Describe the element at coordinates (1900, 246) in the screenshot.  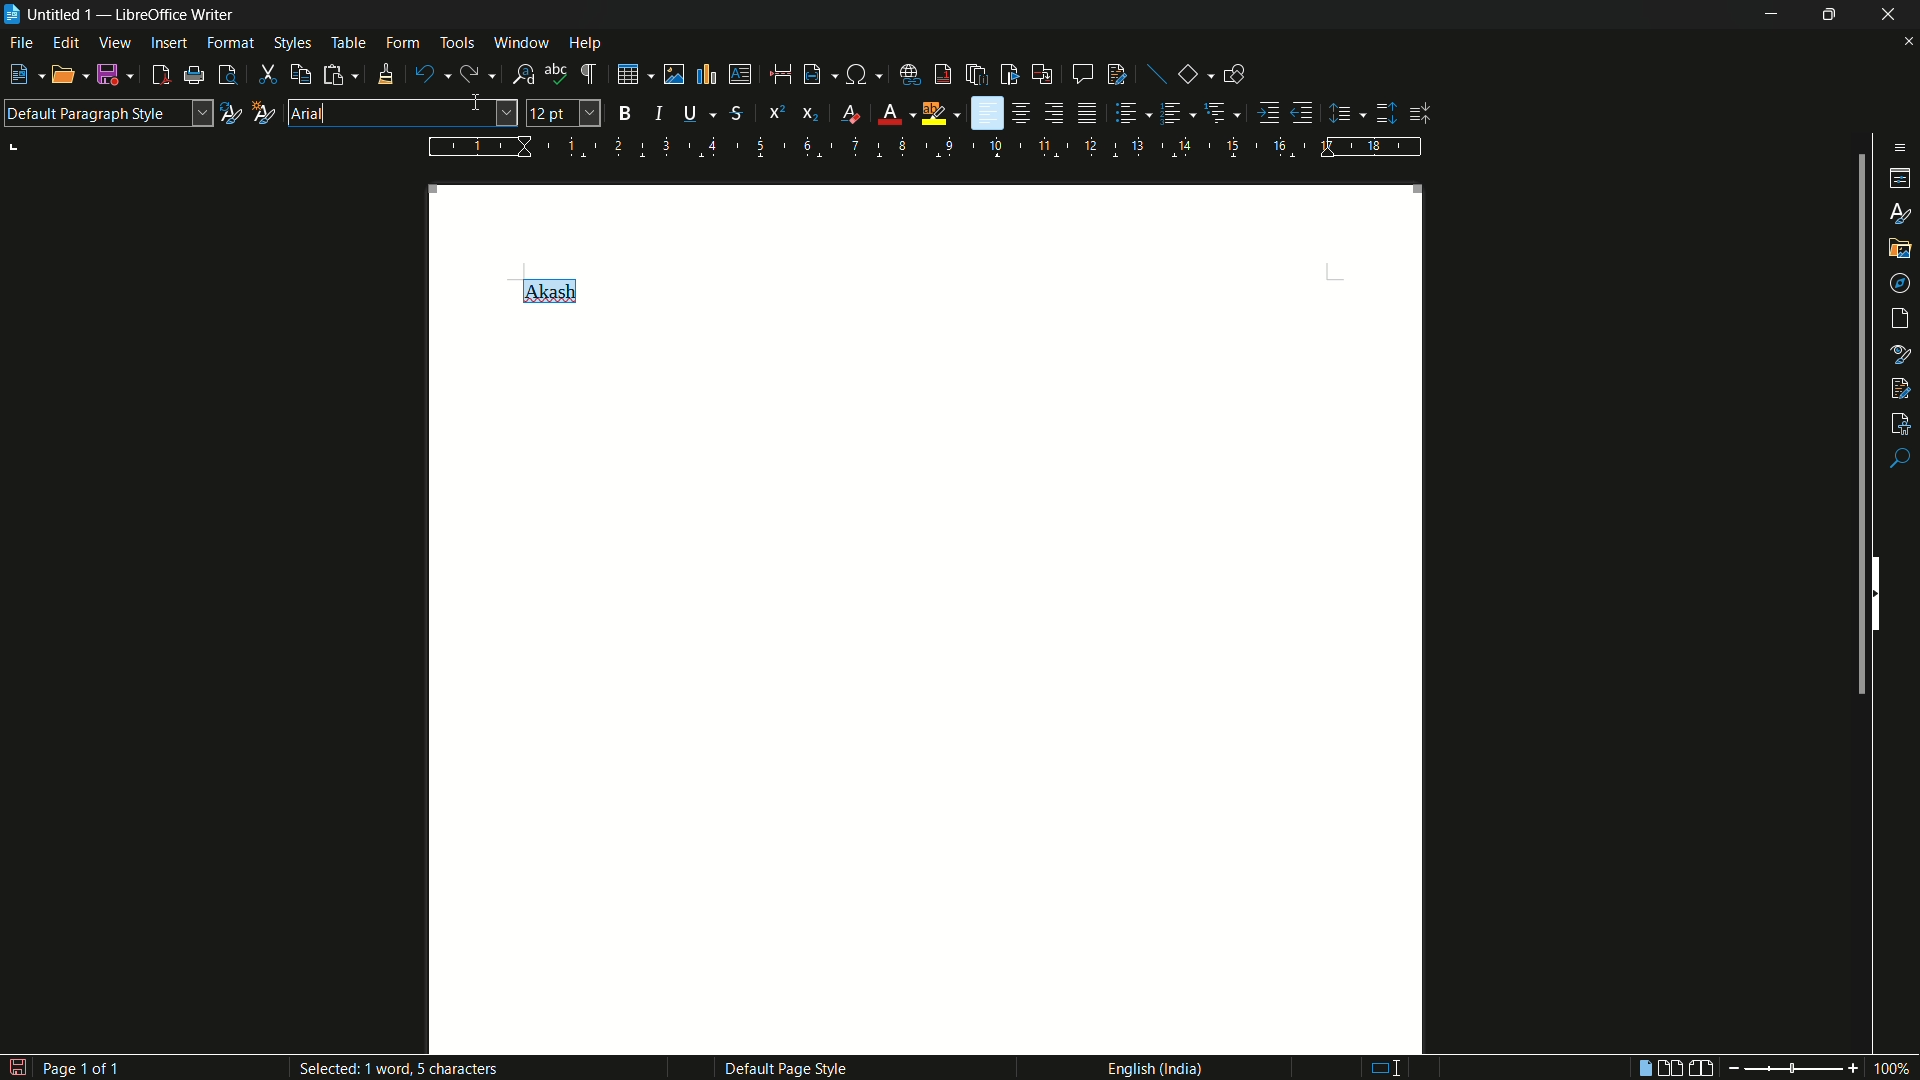
I see `gallery` at that location.